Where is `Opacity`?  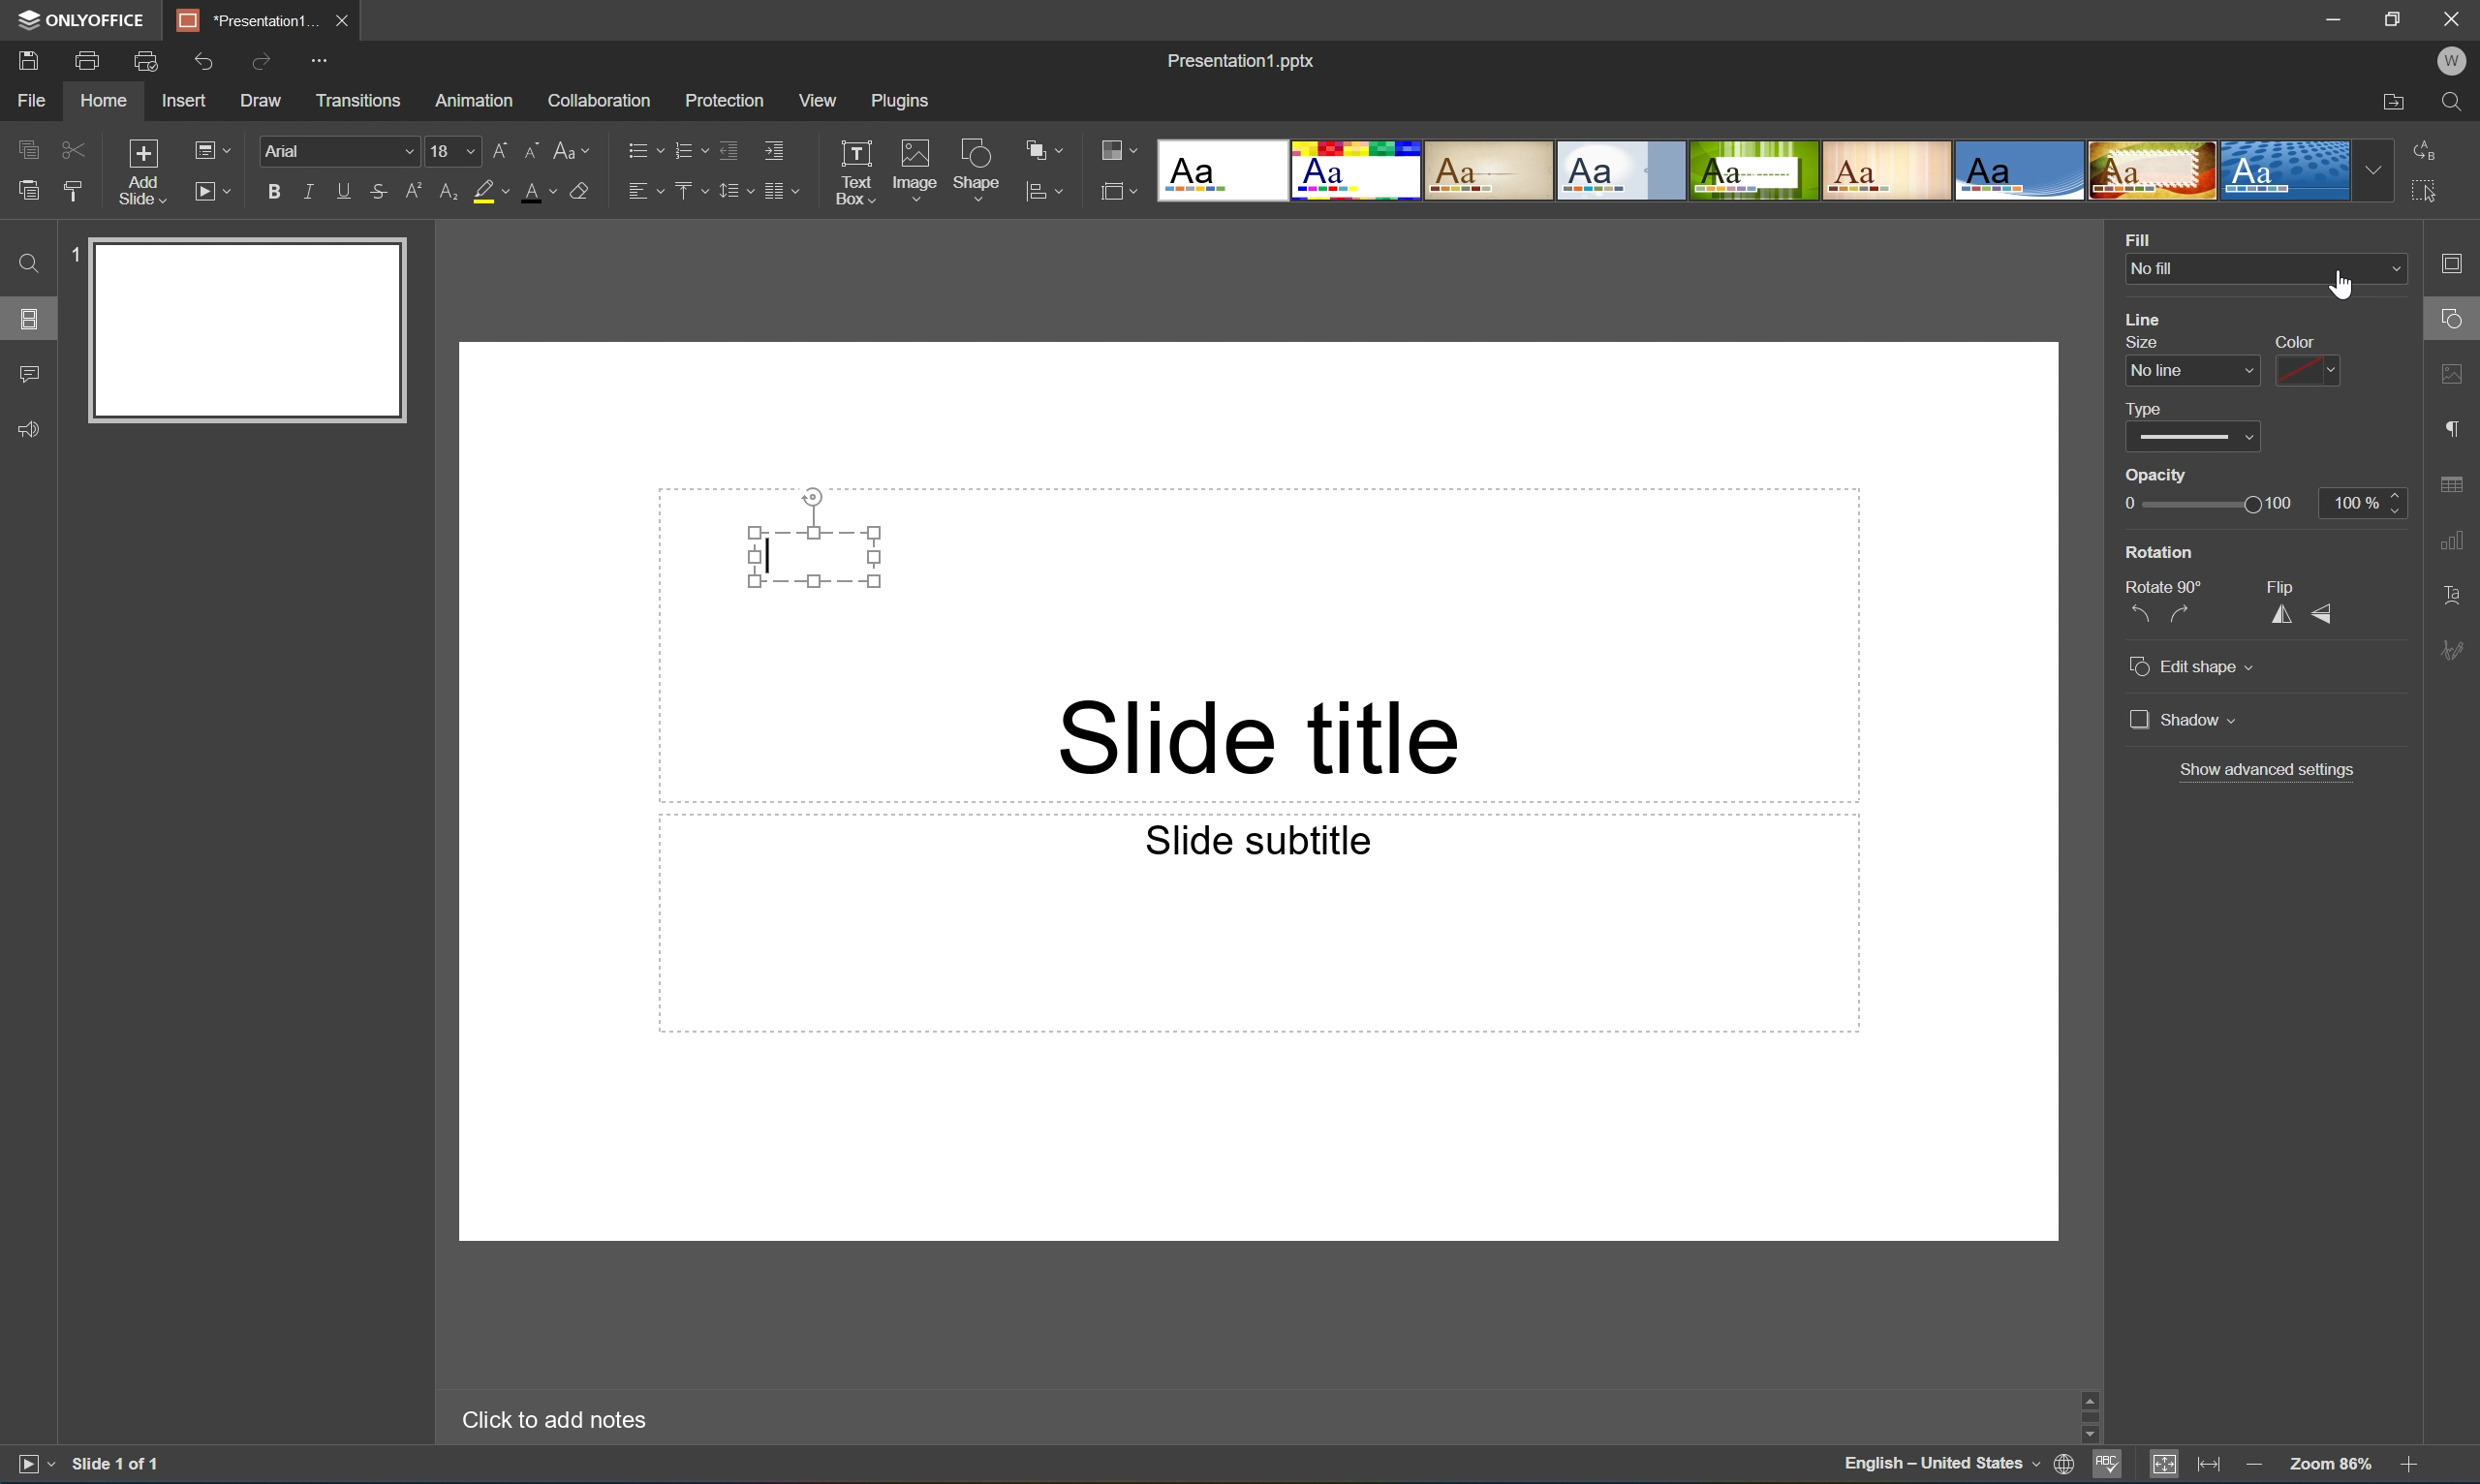 Opacity is located at coordinates (2159, 477).